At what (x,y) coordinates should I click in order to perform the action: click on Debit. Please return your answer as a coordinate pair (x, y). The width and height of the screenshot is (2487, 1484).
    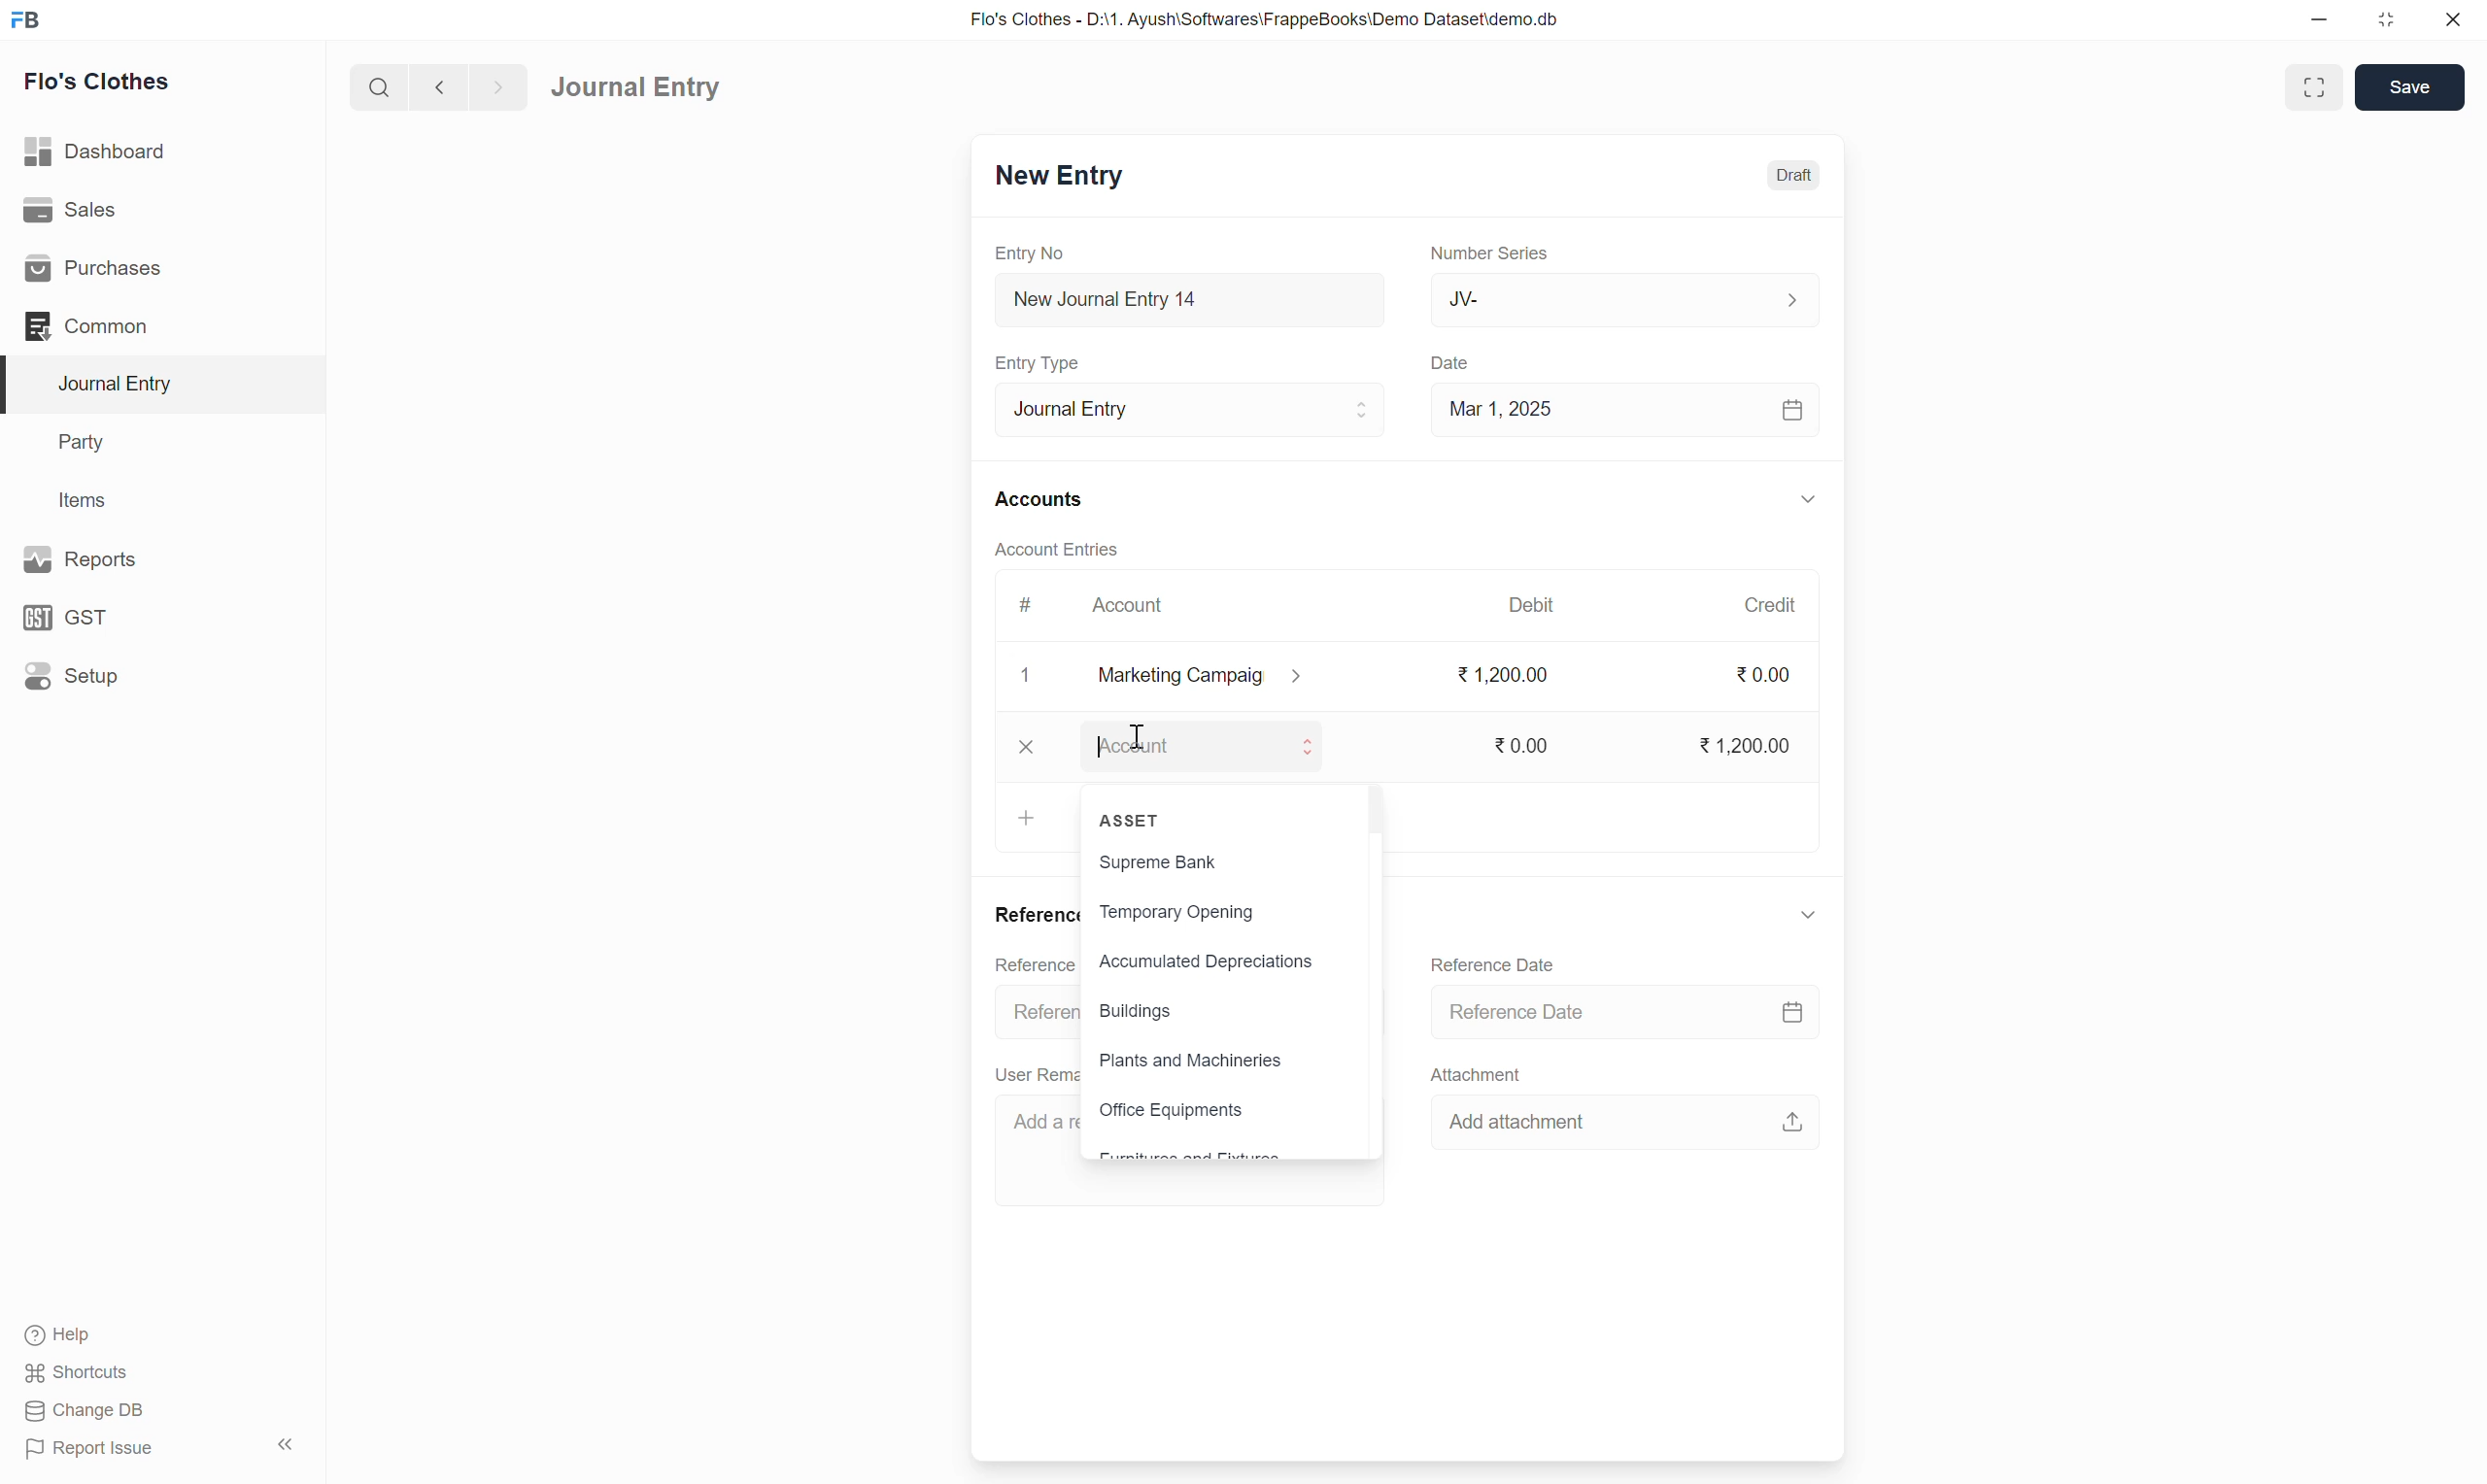
    Looking at the image, I should click on (1532, 603).